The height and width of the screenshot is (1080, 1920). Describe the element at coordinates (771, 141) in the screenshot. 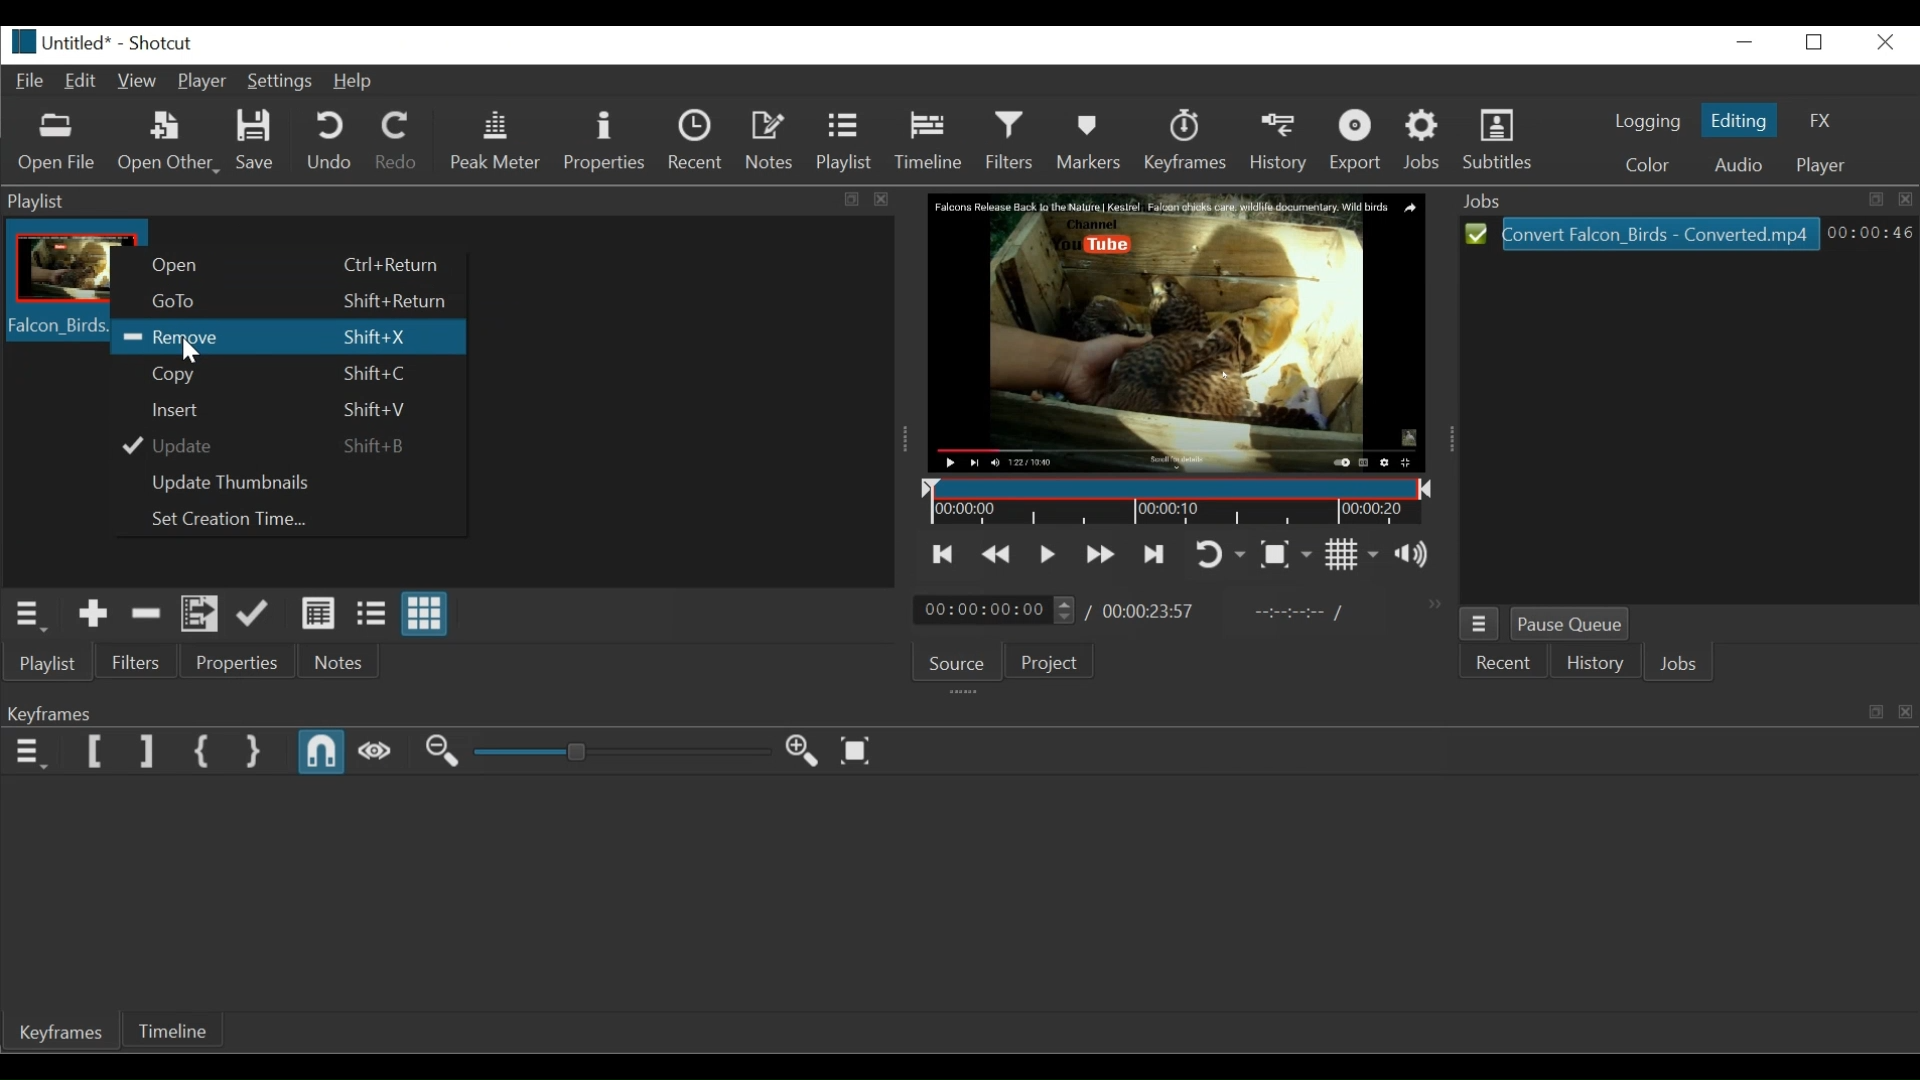

I see `Notes` at that location.